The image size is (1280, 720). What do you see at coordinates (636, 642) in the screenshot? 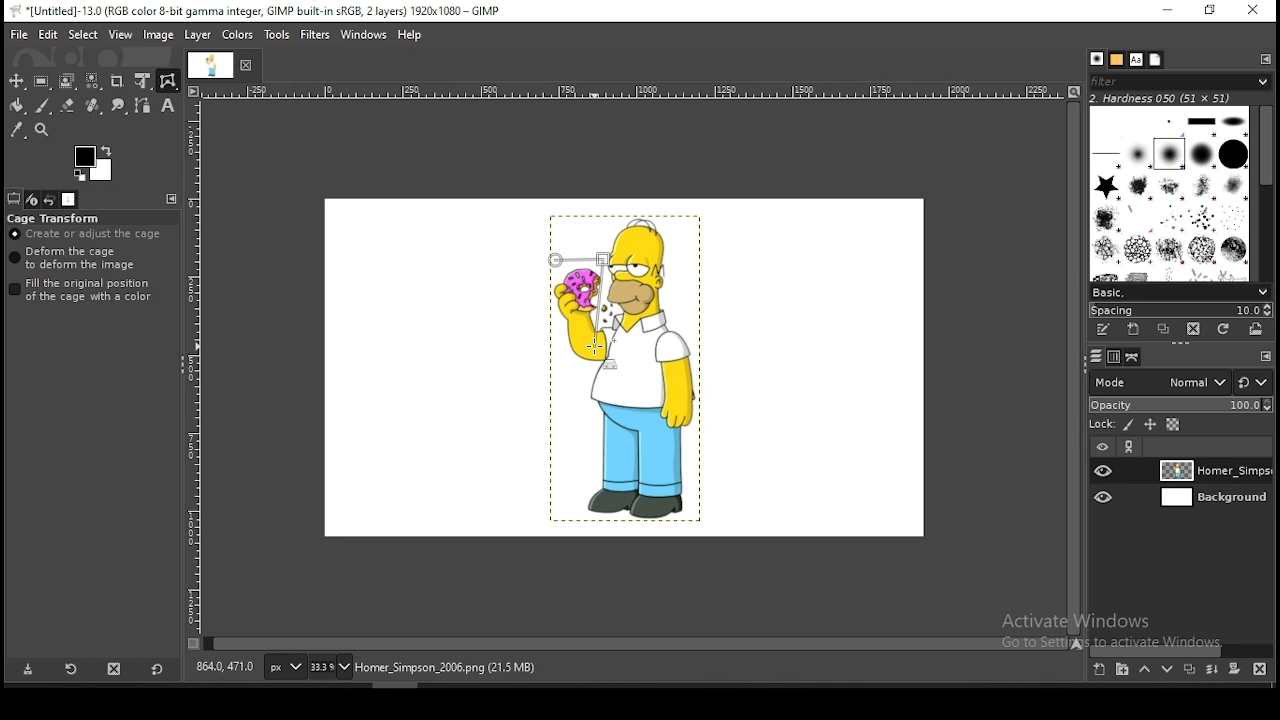
I see `scroll bar` at bounding box center [636, 642].